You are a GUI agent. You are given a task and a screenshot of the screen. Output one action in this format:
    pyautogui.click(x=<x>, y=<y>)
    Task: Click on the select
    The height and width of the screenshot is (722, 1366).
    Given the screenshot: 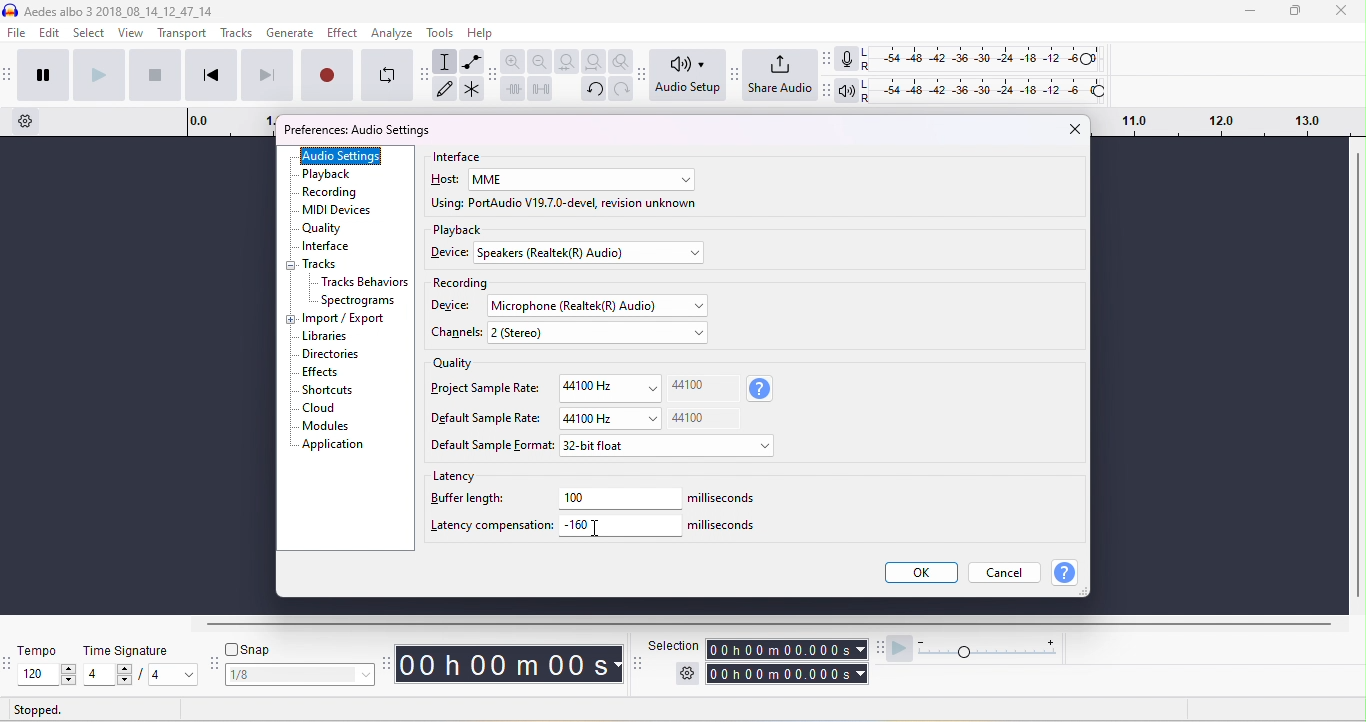 What is the action you would take?
    pyautogui.click(x=90, y=33)
    